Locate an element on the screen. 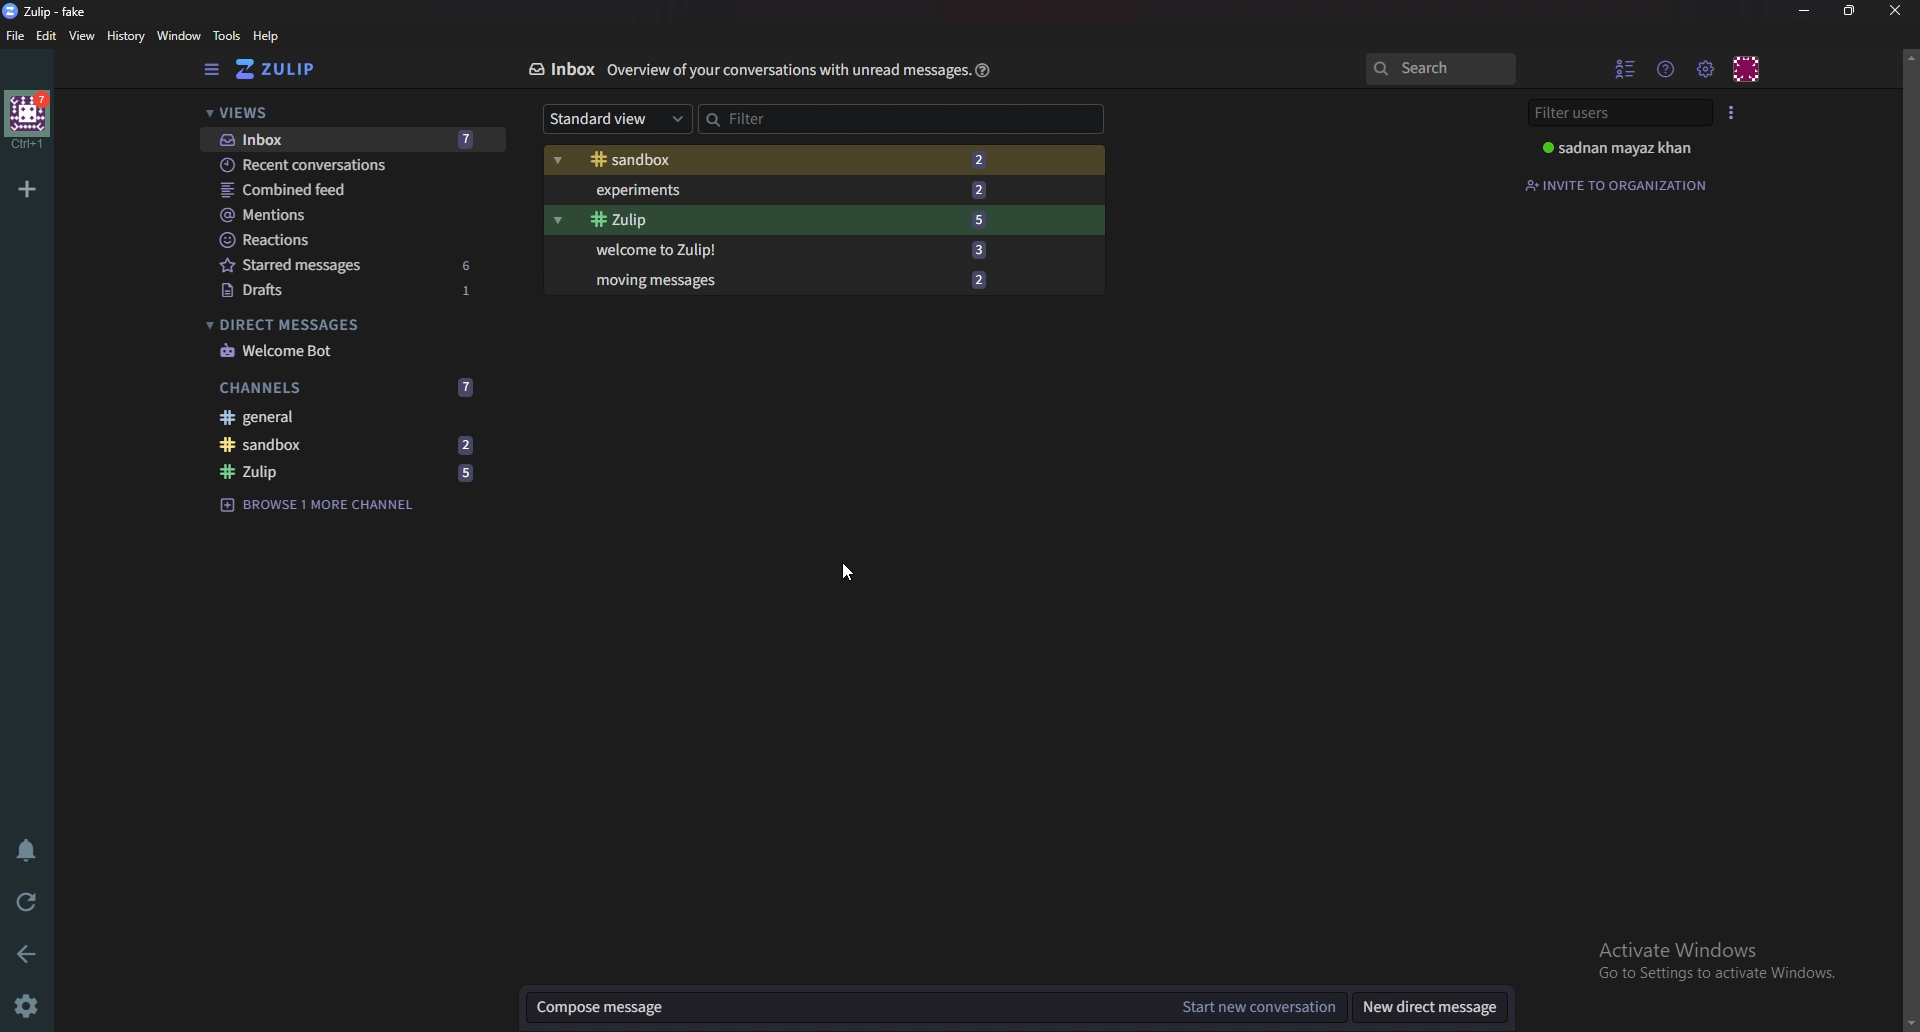 This screenshot has height=1032, width=1920. Sandbox is located at coordinates (787, 162).